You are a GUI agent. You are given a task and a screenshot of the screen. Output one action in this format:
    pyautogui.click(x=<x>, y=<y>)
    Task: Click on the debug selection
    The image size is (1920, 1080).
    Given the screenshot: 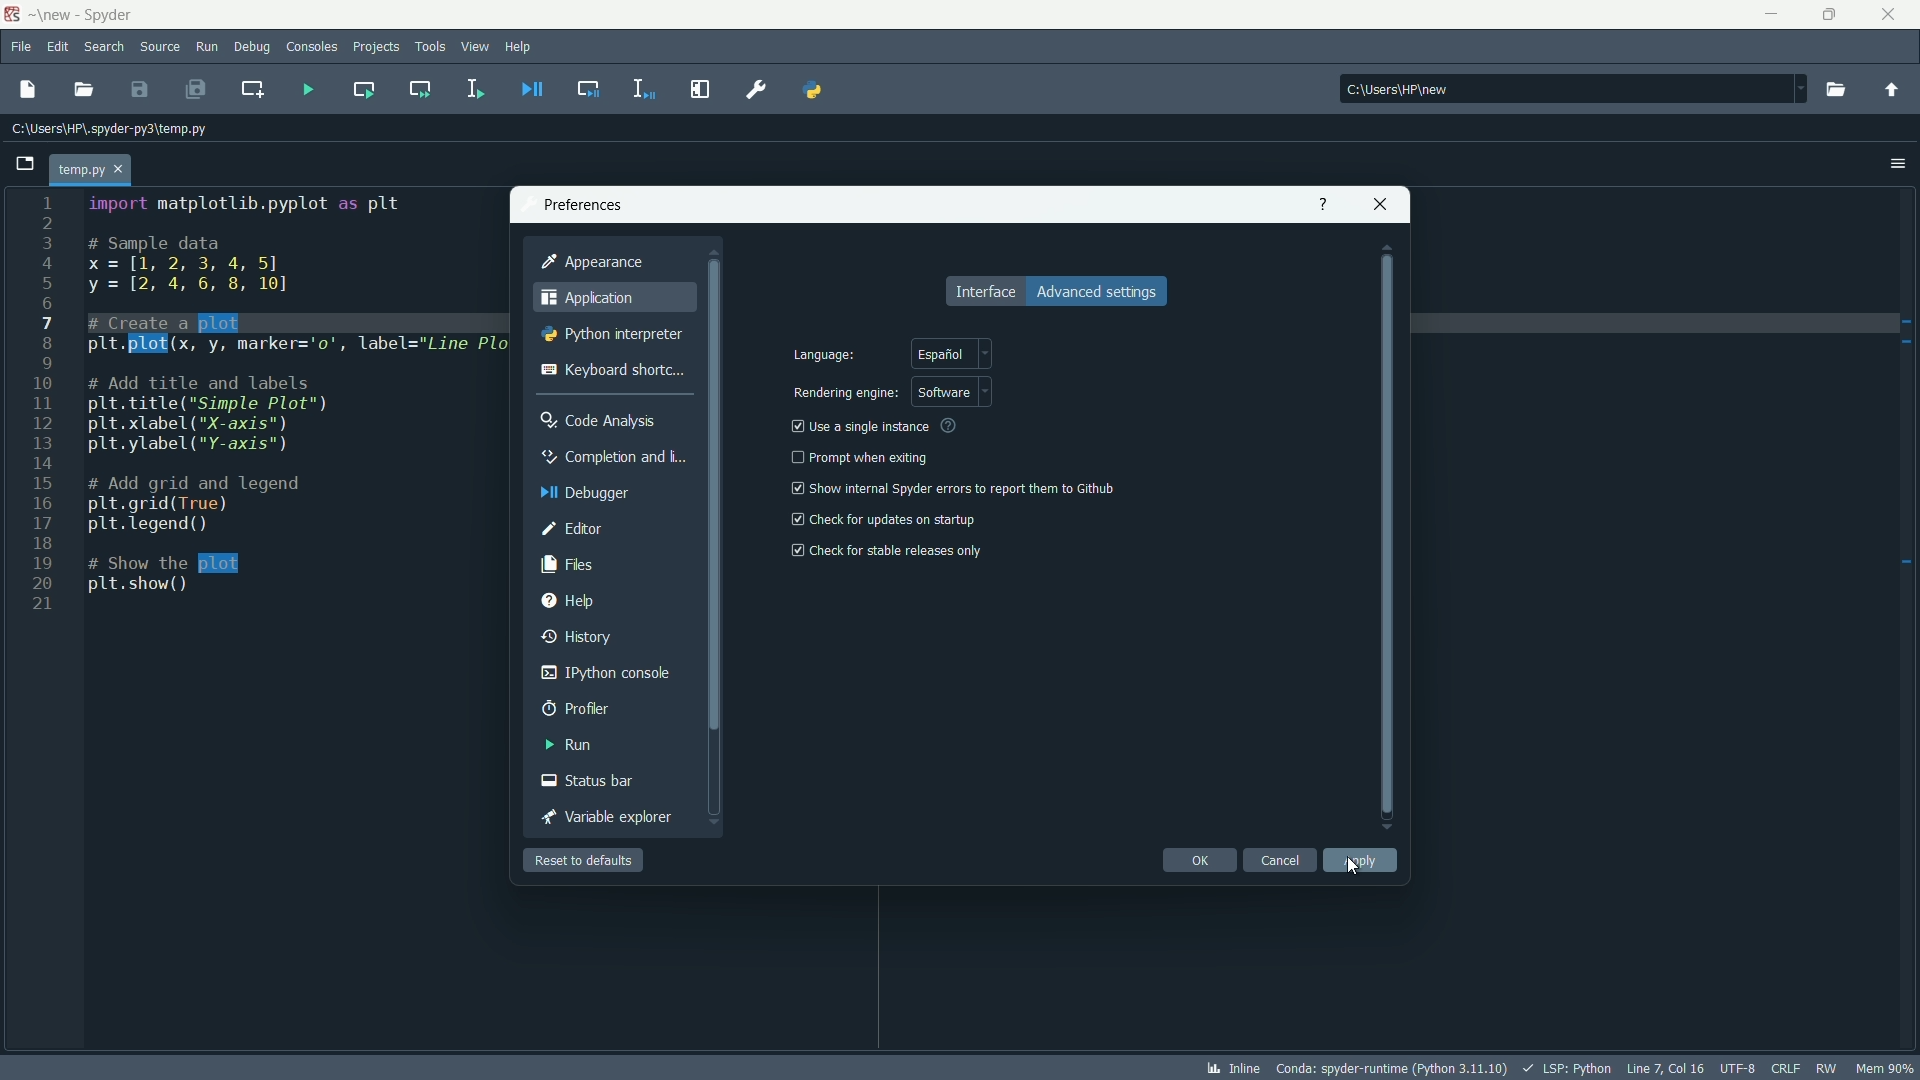 What is the action you would take?
    pyautogui.click(x=644, y=88)
    